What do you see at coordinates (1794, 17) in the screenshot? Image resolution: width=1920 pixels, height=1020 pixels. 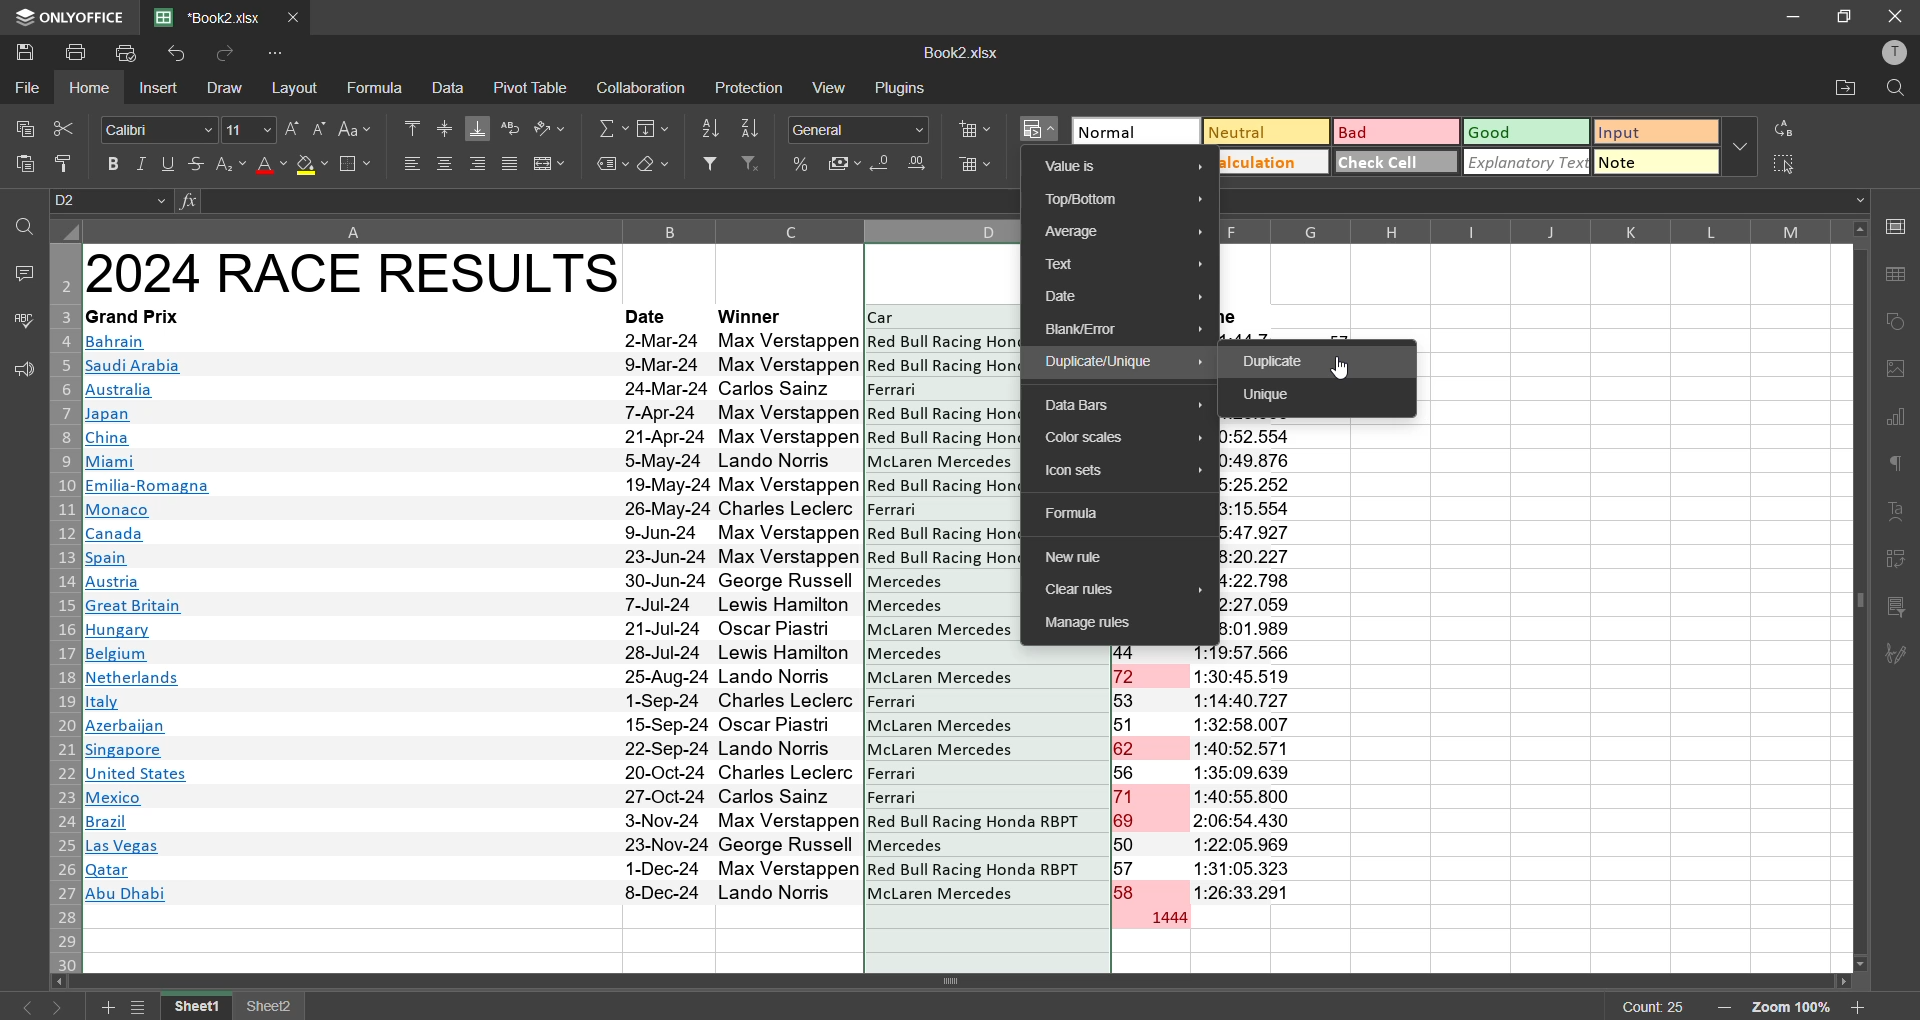 I see `minimize` at bounding box center [1794, 17].